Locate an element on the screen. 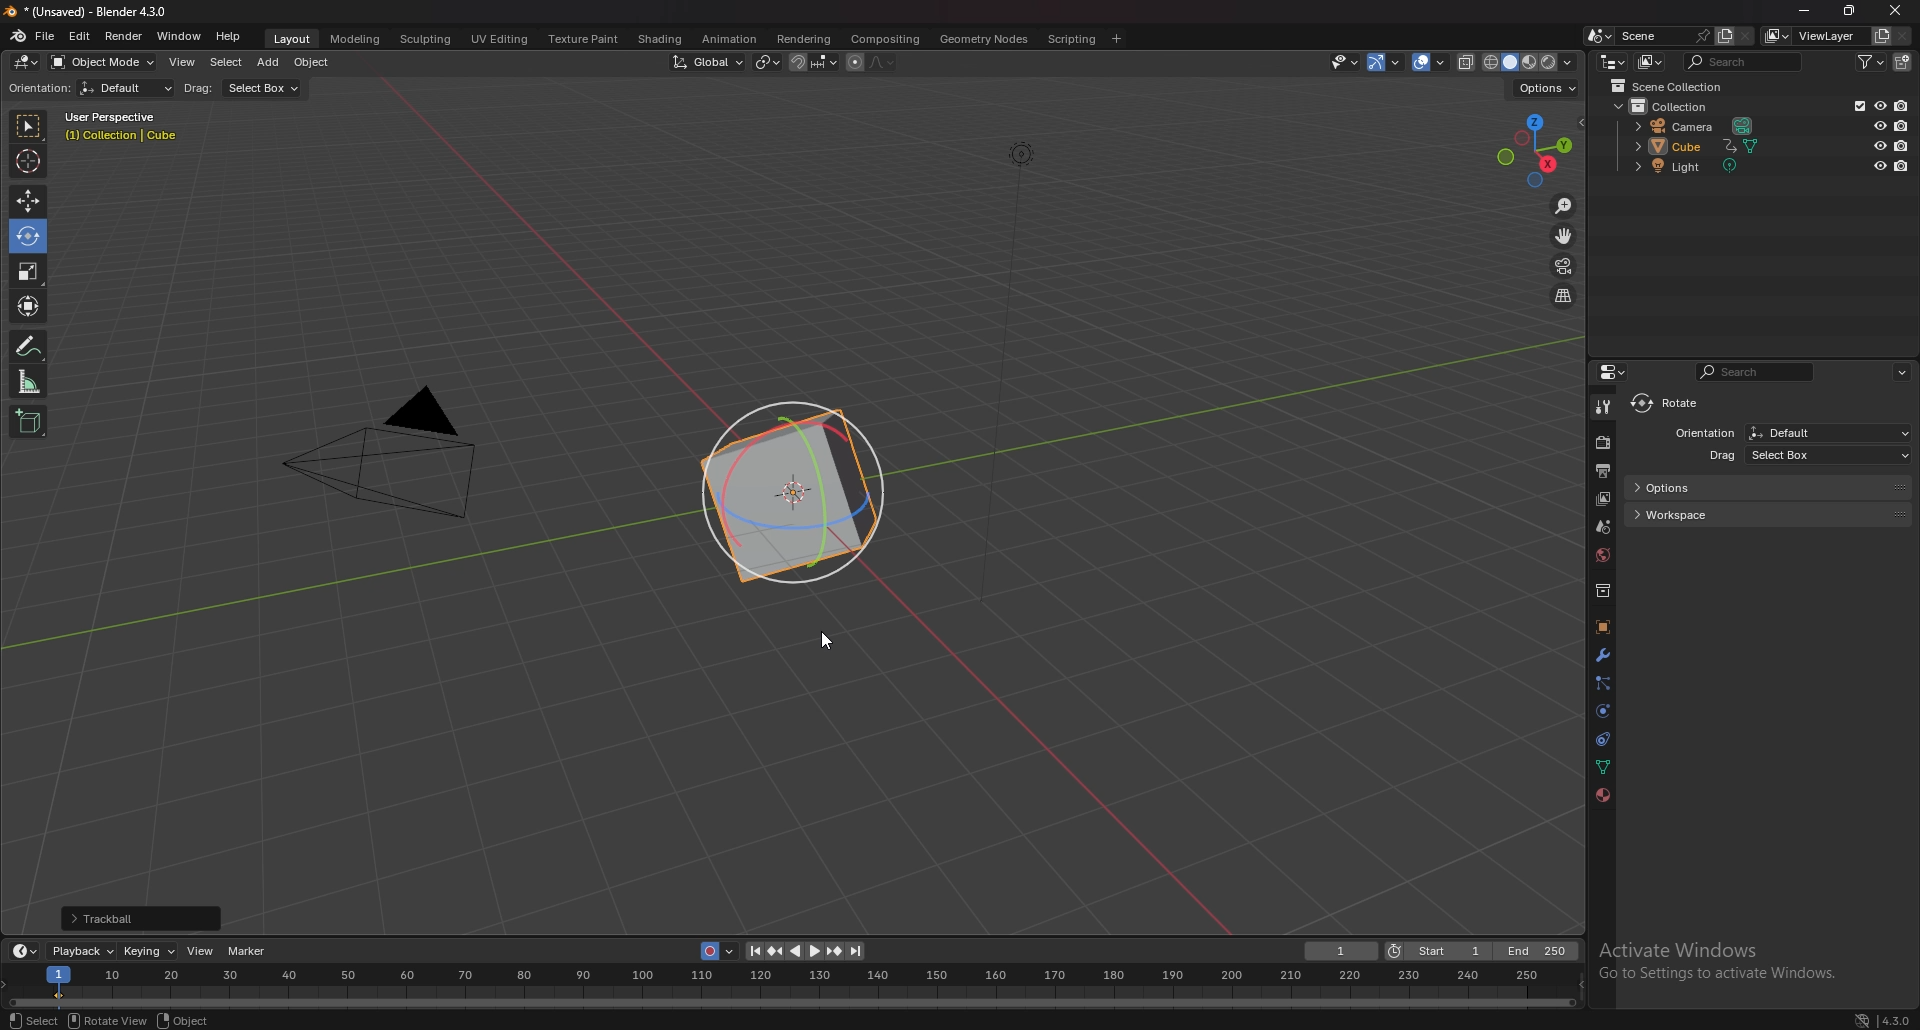 The width and height of the screenshot is (1920, 1030). Timeline is located at coordinates (798, 987).